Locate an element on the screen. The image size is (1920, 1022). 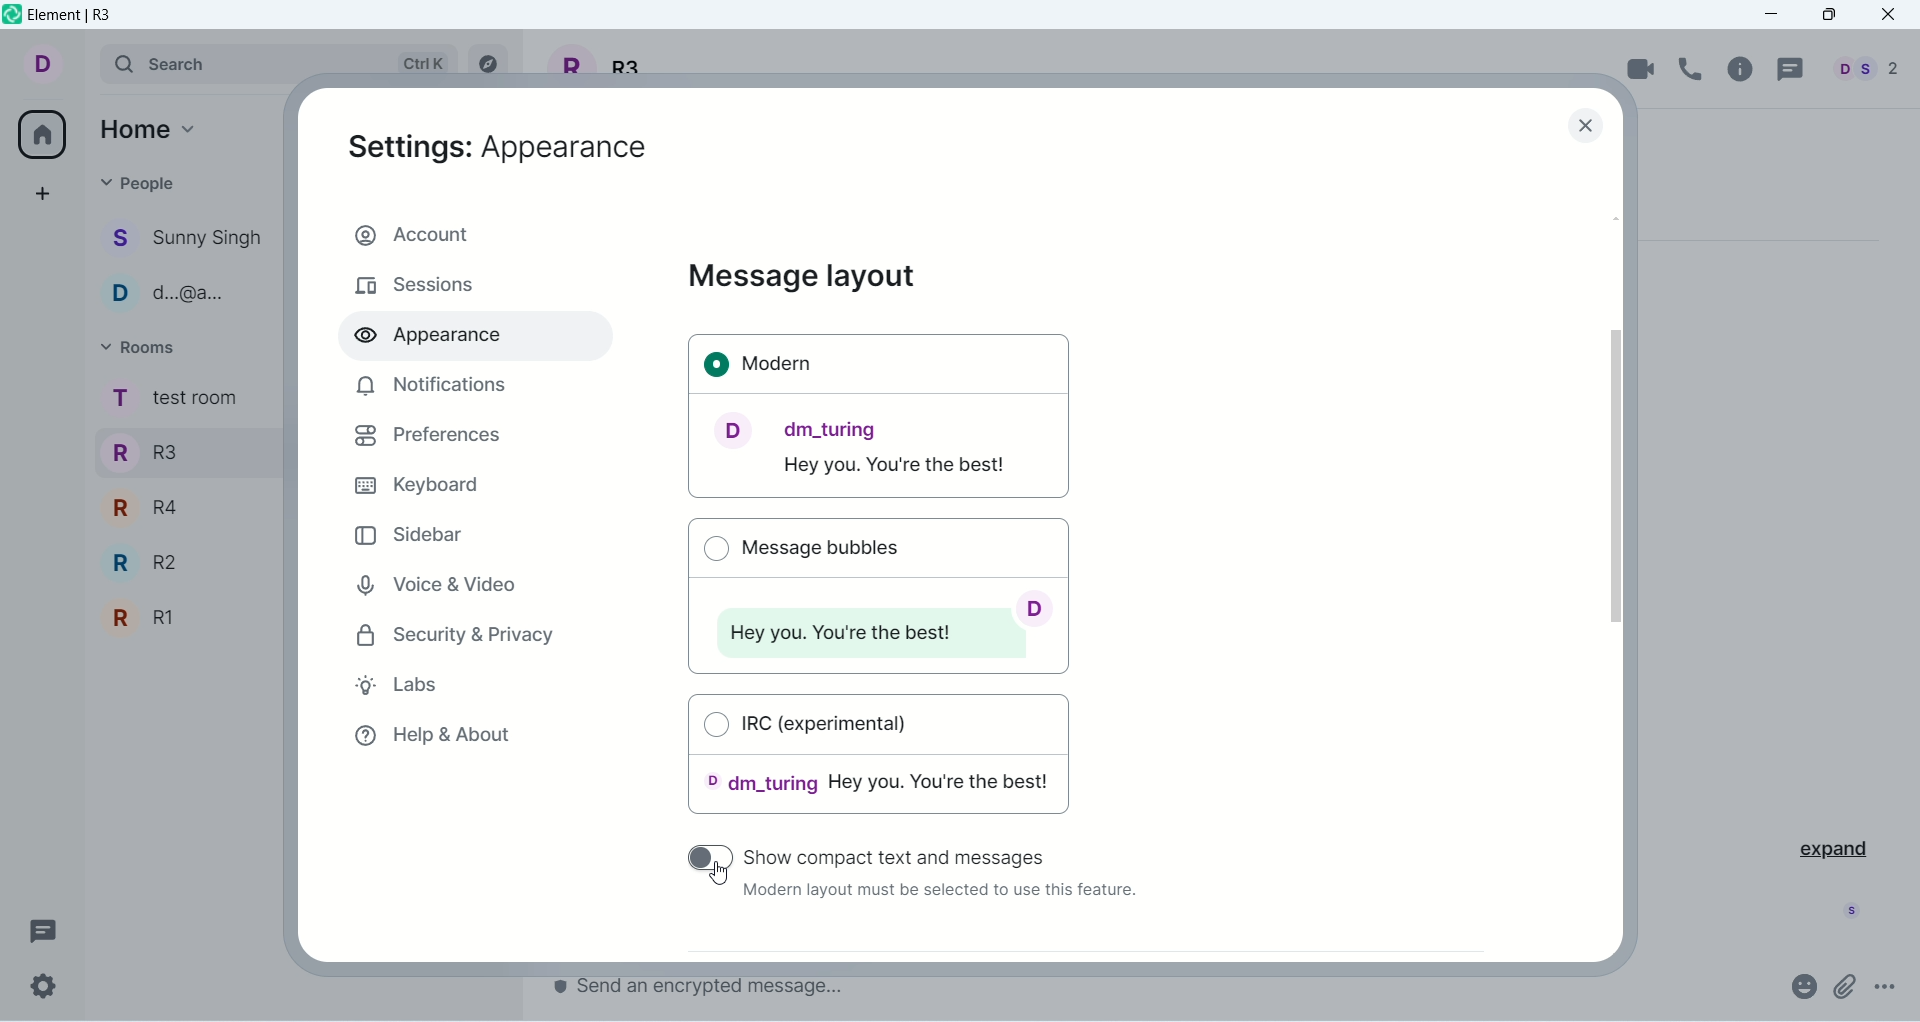
logo is located at coordinates (12, 18).